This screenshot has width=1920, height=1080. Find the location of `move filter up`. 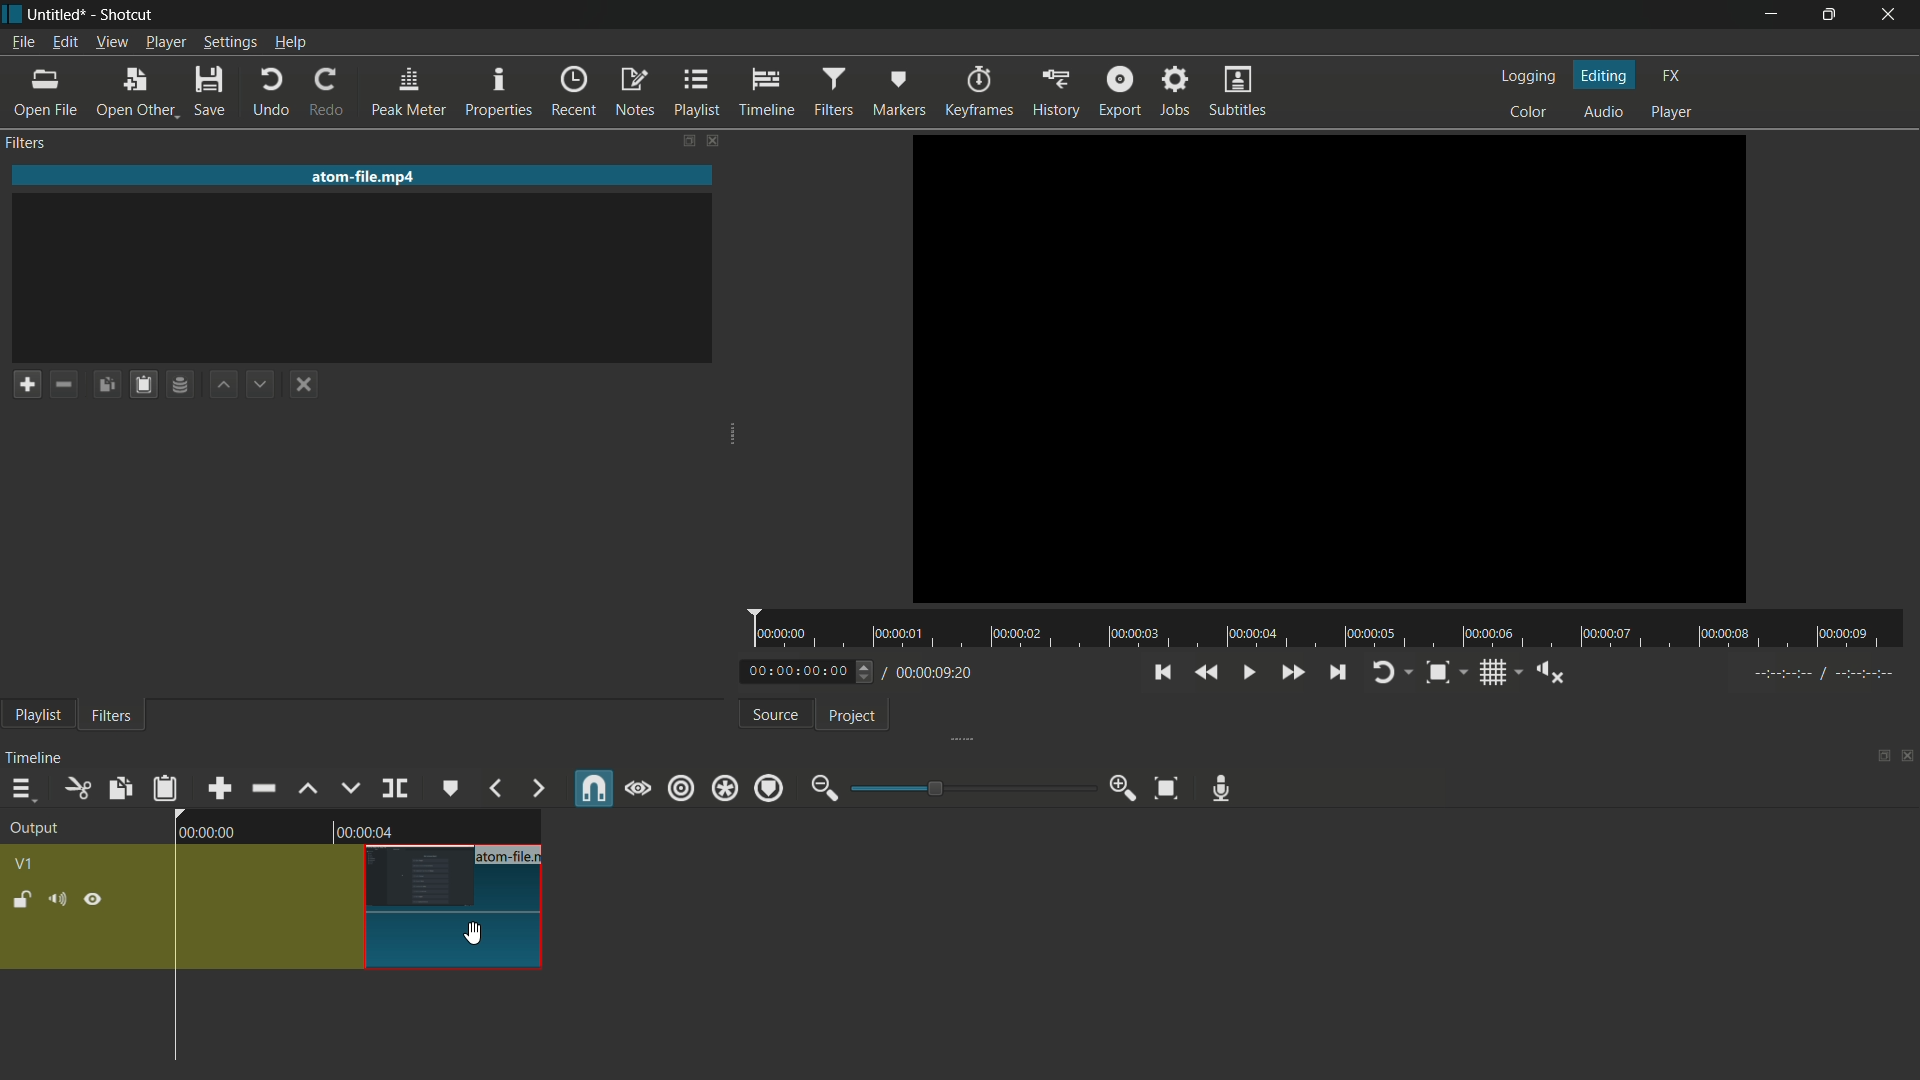

move filter up is located at coordinates (307, 791).